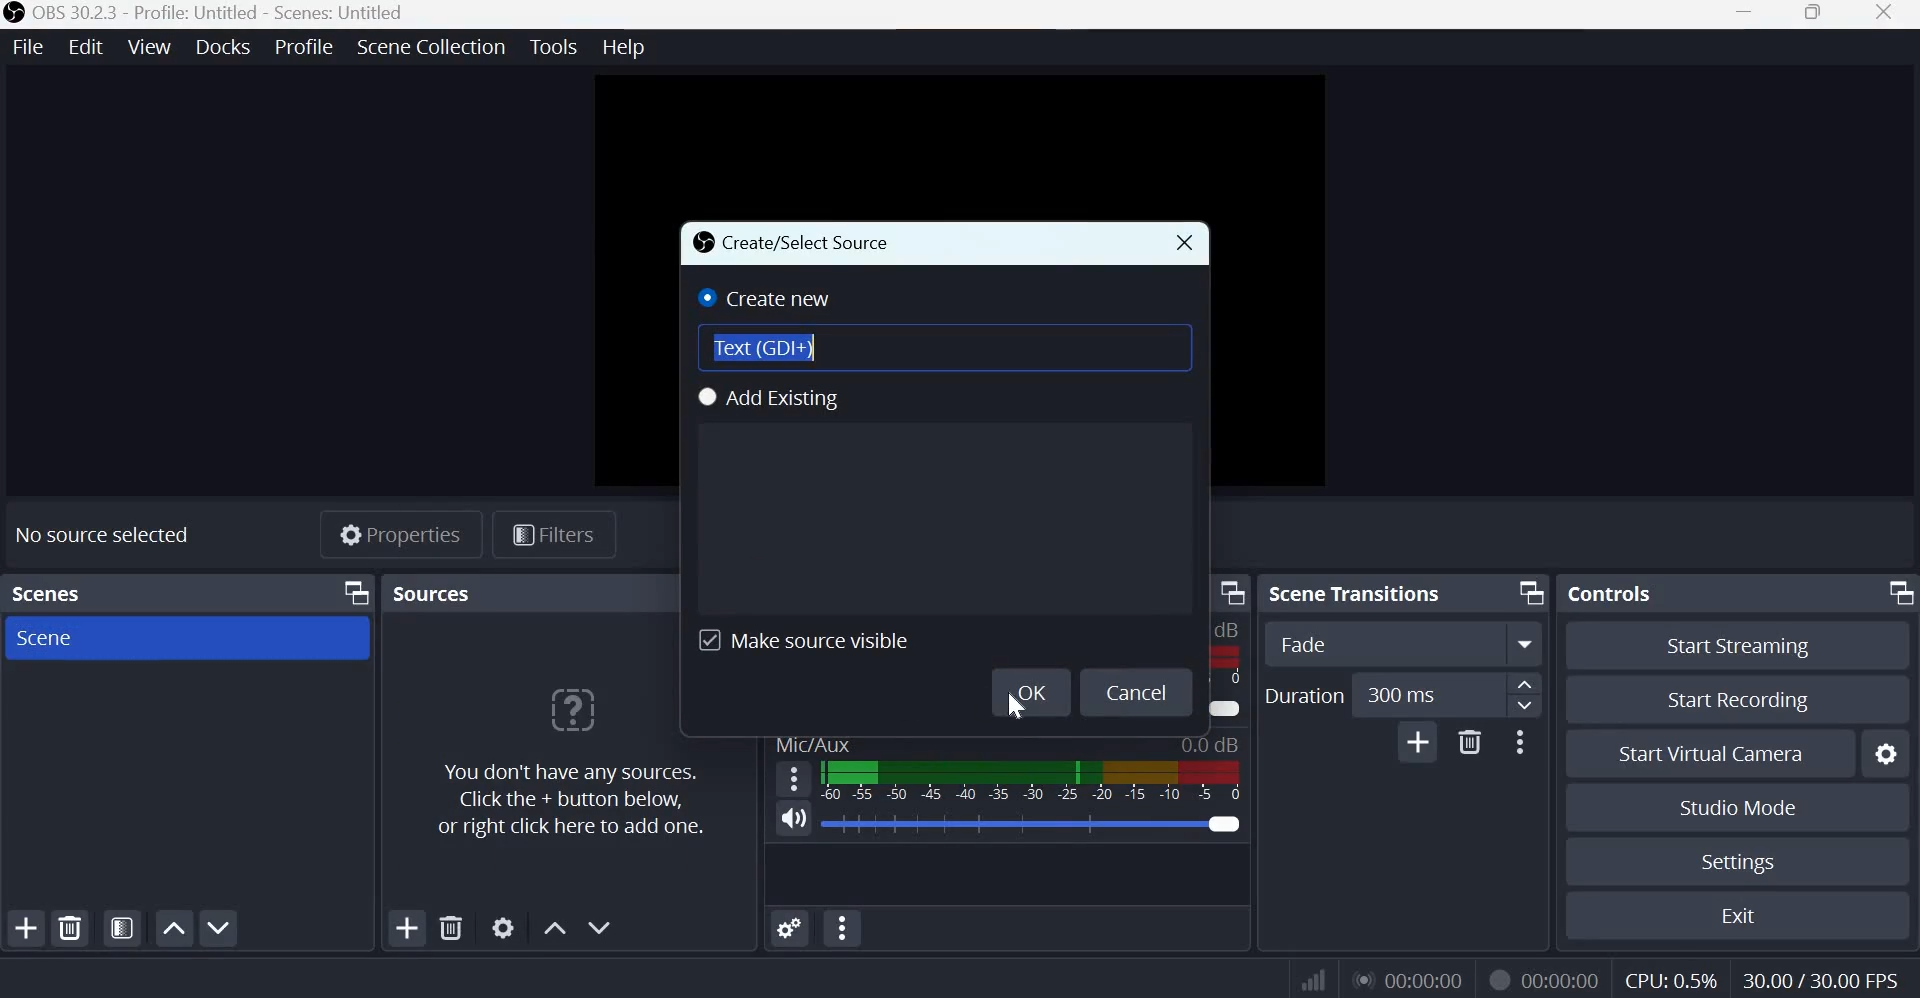 The width and height of the screenshot is (1920, 998). What do you see at coordinates (122, 929) in the screenshot?
I see `Open scene filters` at bounding box center [122, 929].